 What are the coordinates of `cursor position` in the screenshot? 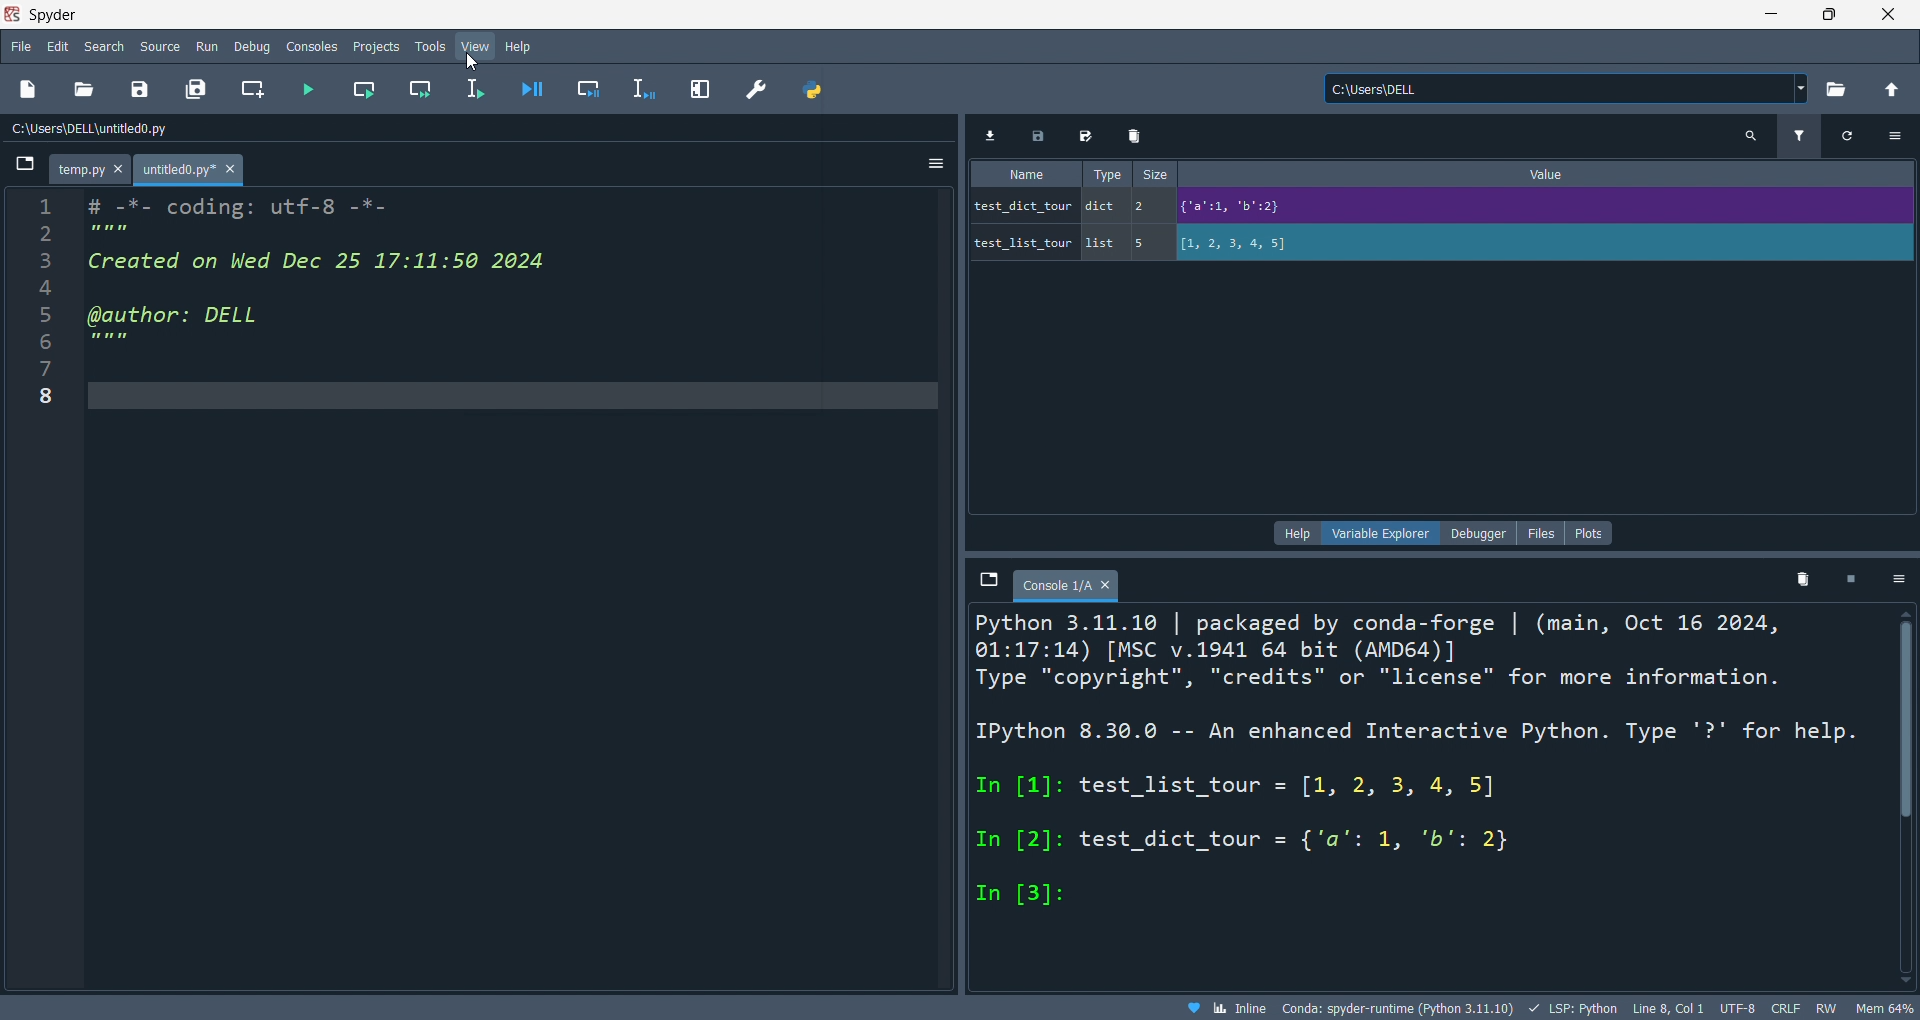 It's located at (1667, 1009).